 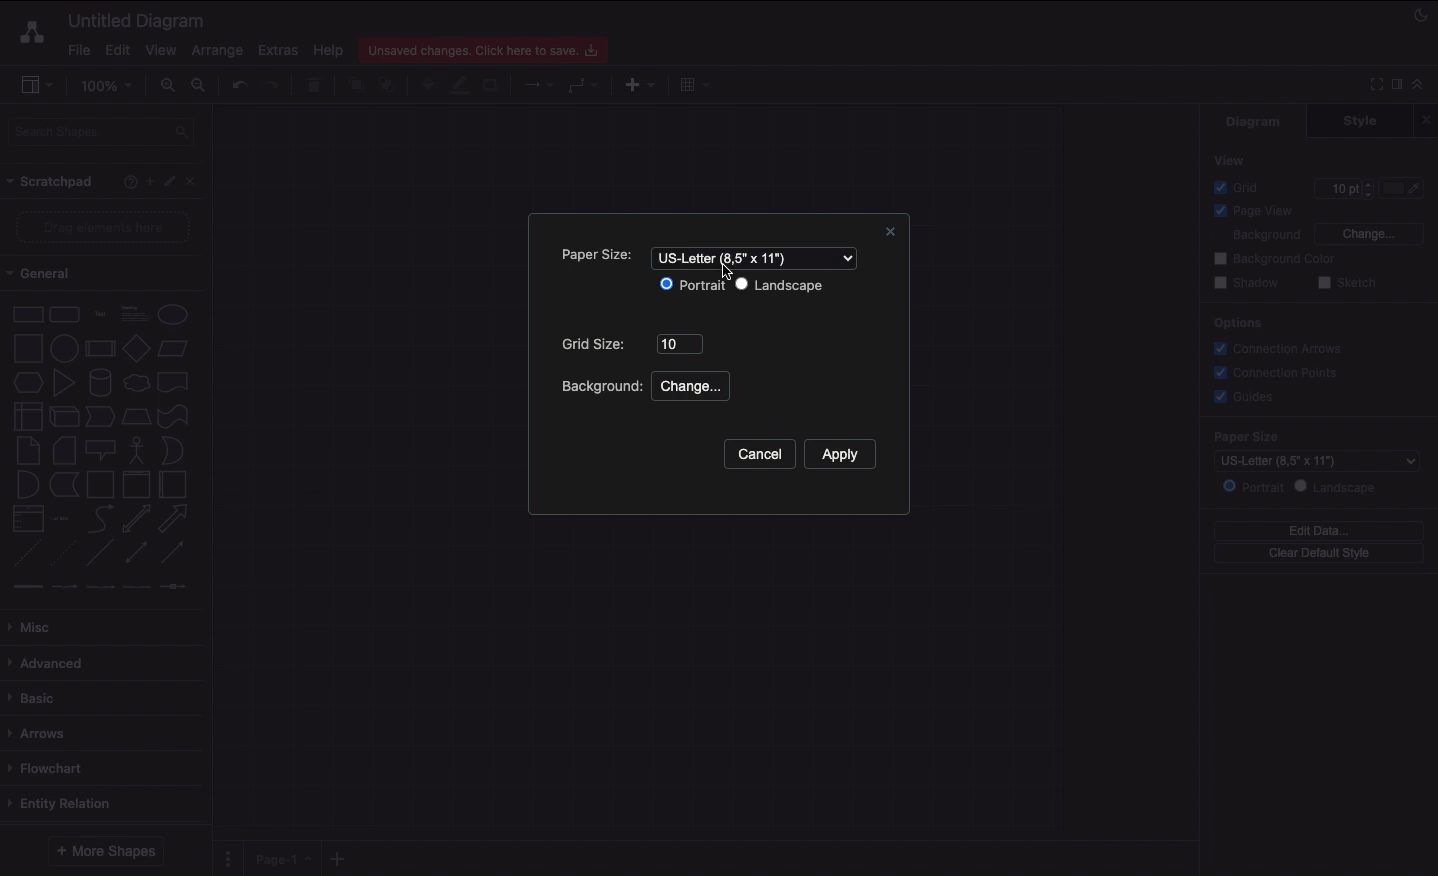 I want to click on Line, so click(x=100, y=554).